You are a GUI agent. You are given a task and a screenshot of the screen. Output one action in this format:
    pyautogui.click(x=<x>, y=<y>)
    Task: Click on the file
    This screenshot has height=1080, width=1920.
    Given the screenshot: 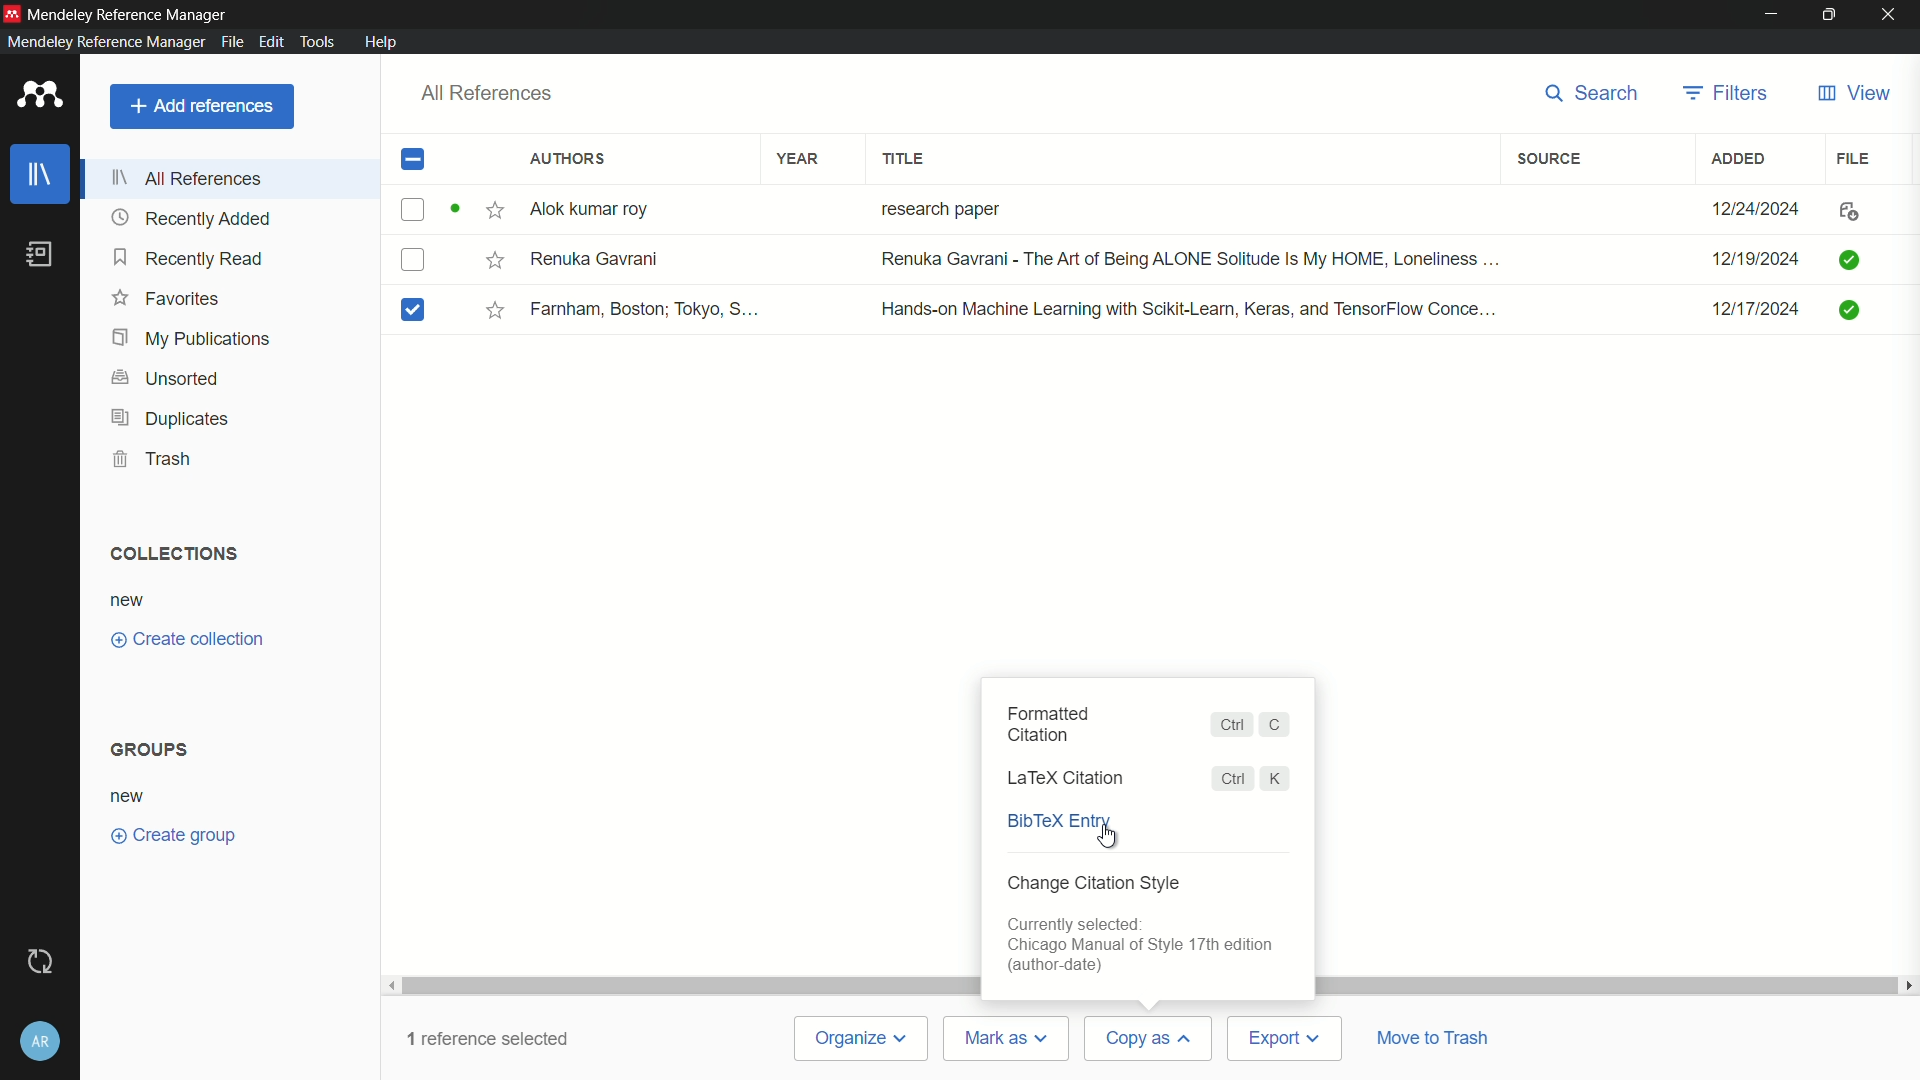 What is the action you would take?
    pyautogui.click(x=1856, y=158)
    